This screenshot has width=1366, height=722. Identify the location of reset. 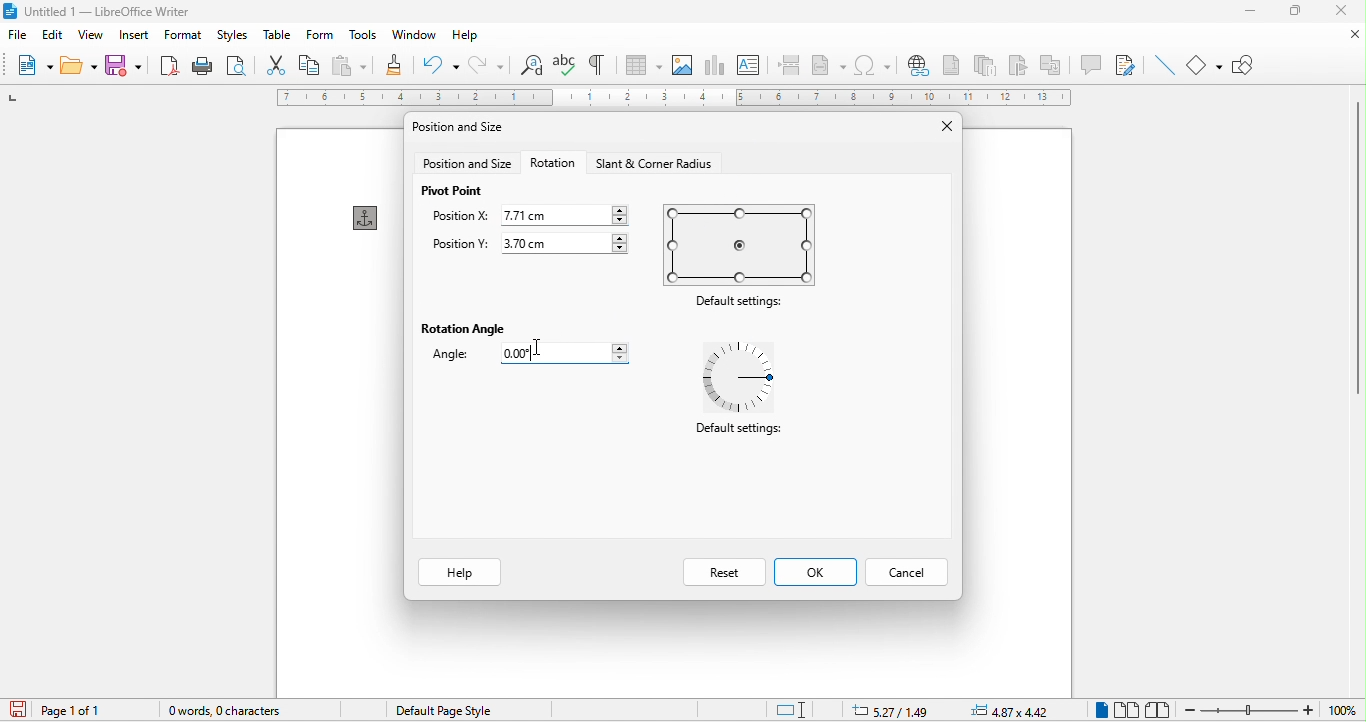
(724, 572).